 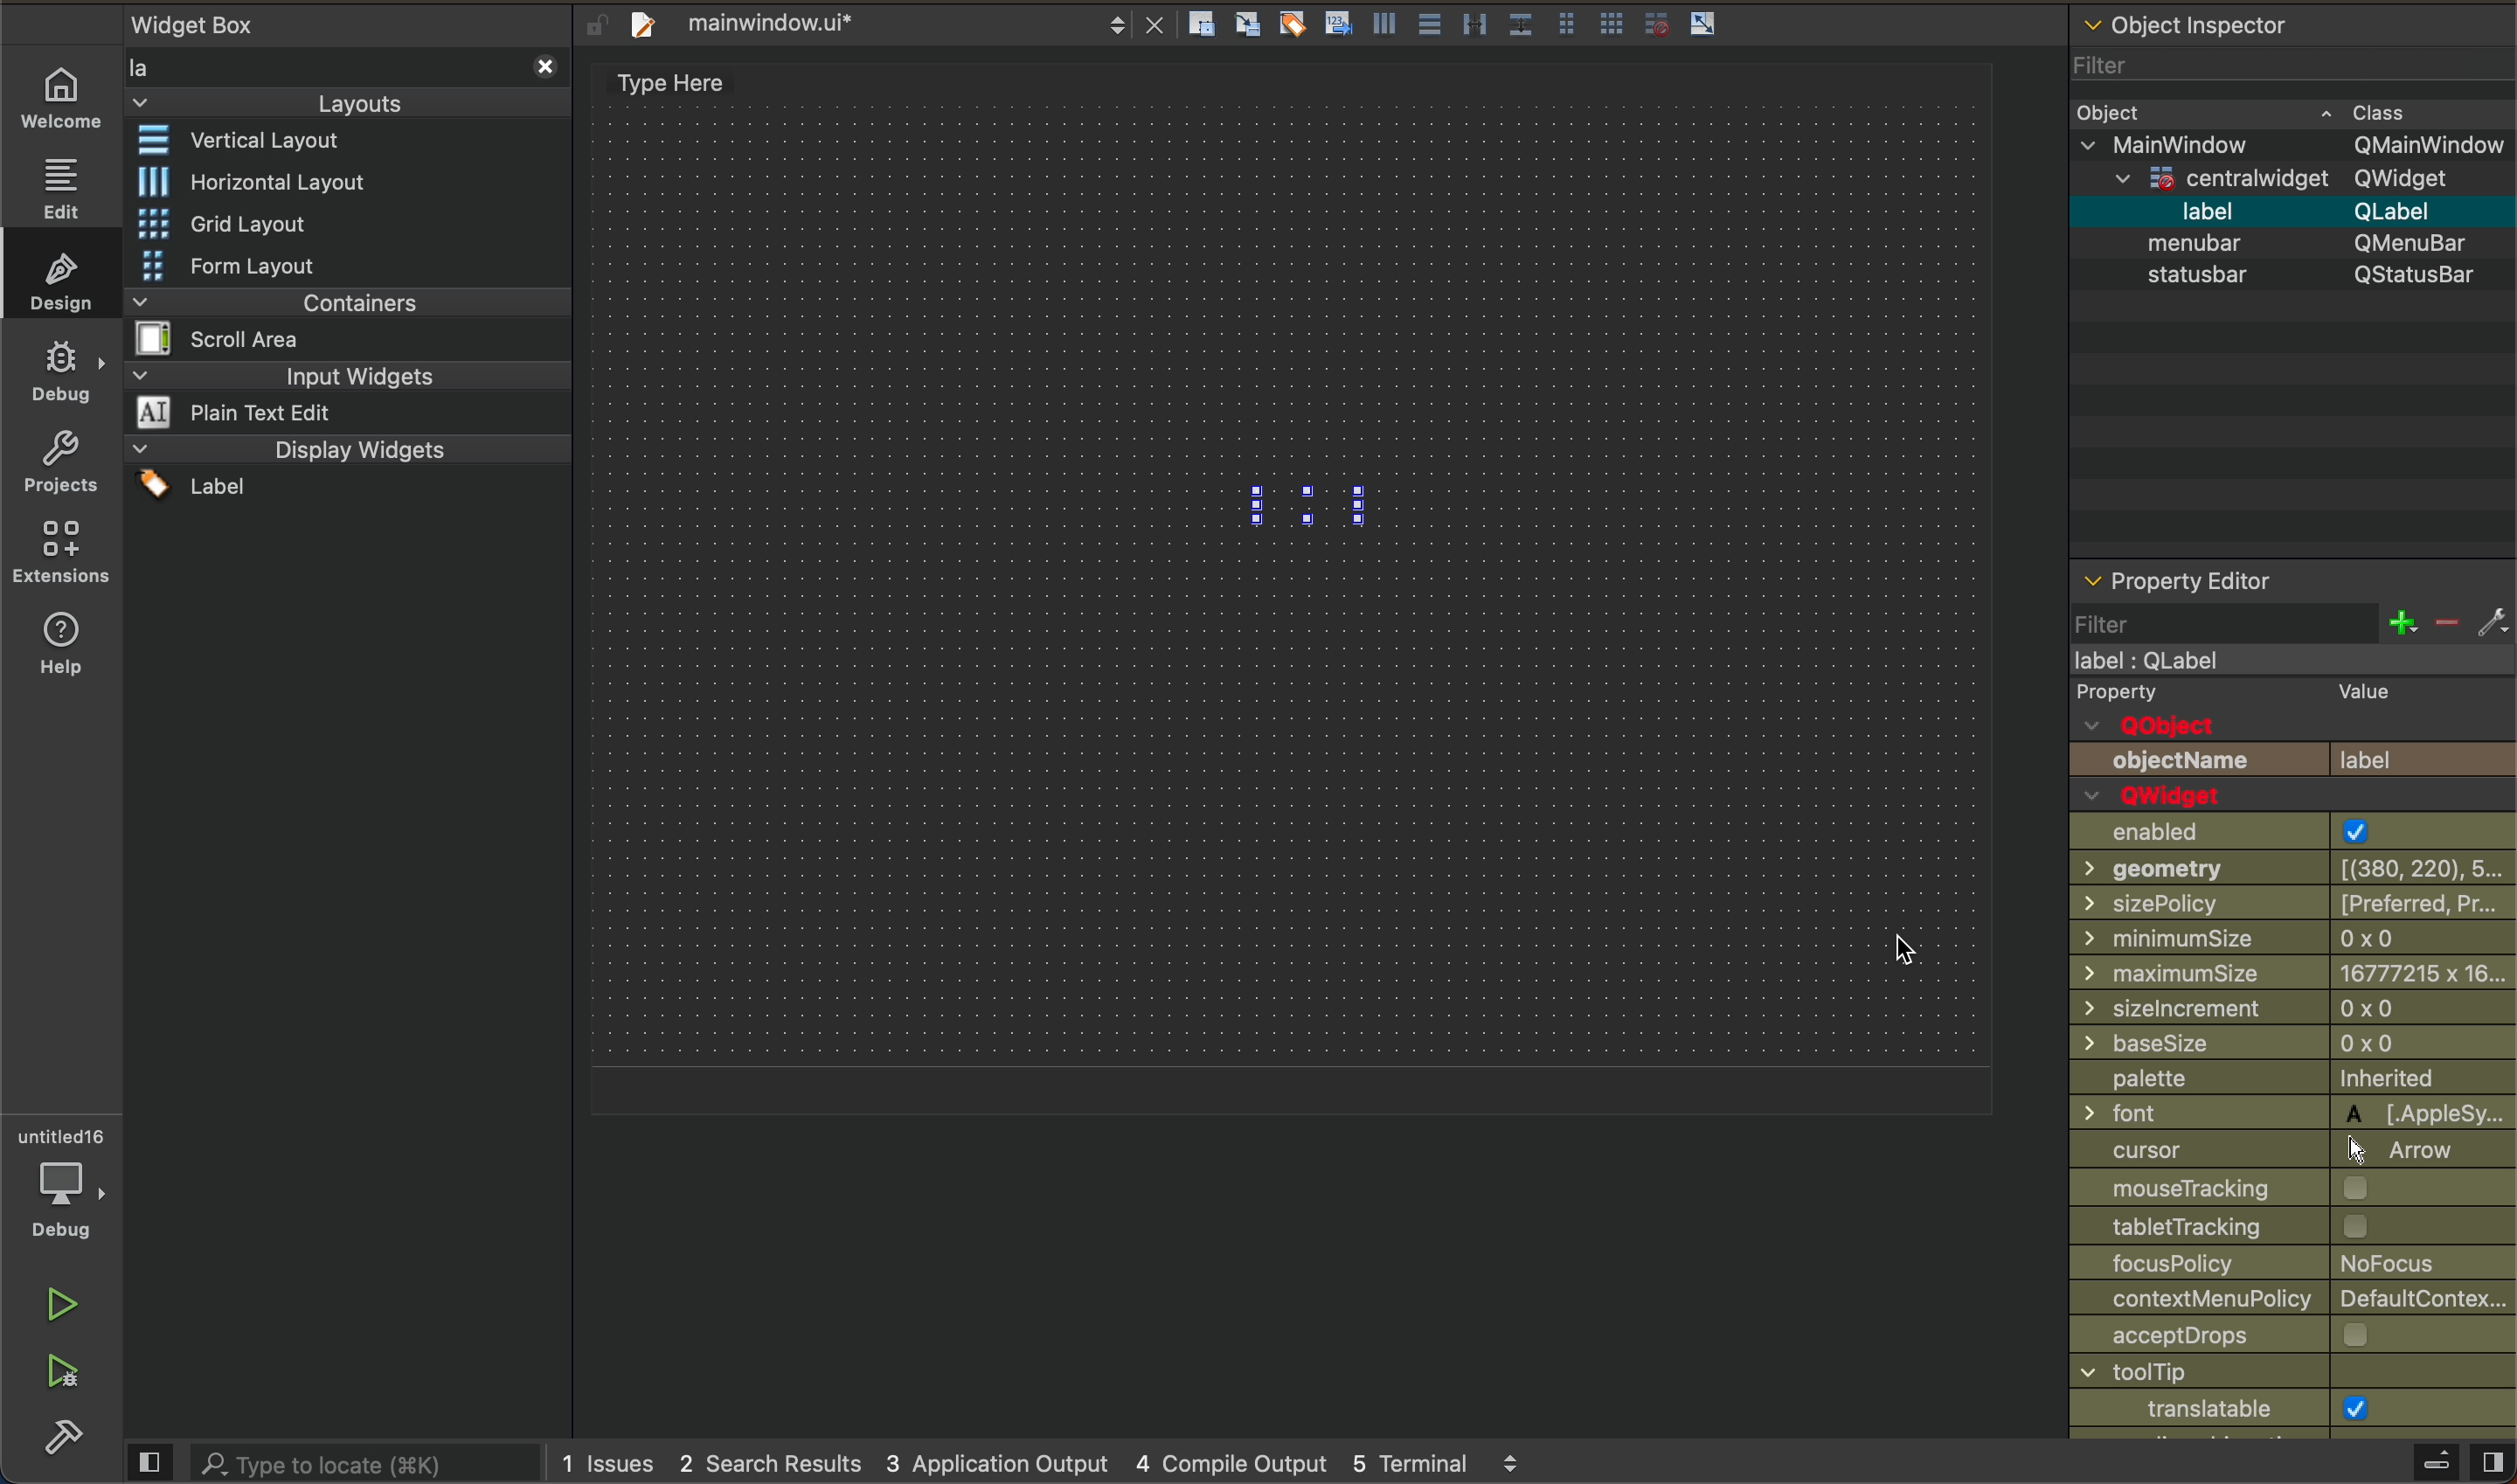 I want to click on 4 compile output, so click(x=1231, y=1459).